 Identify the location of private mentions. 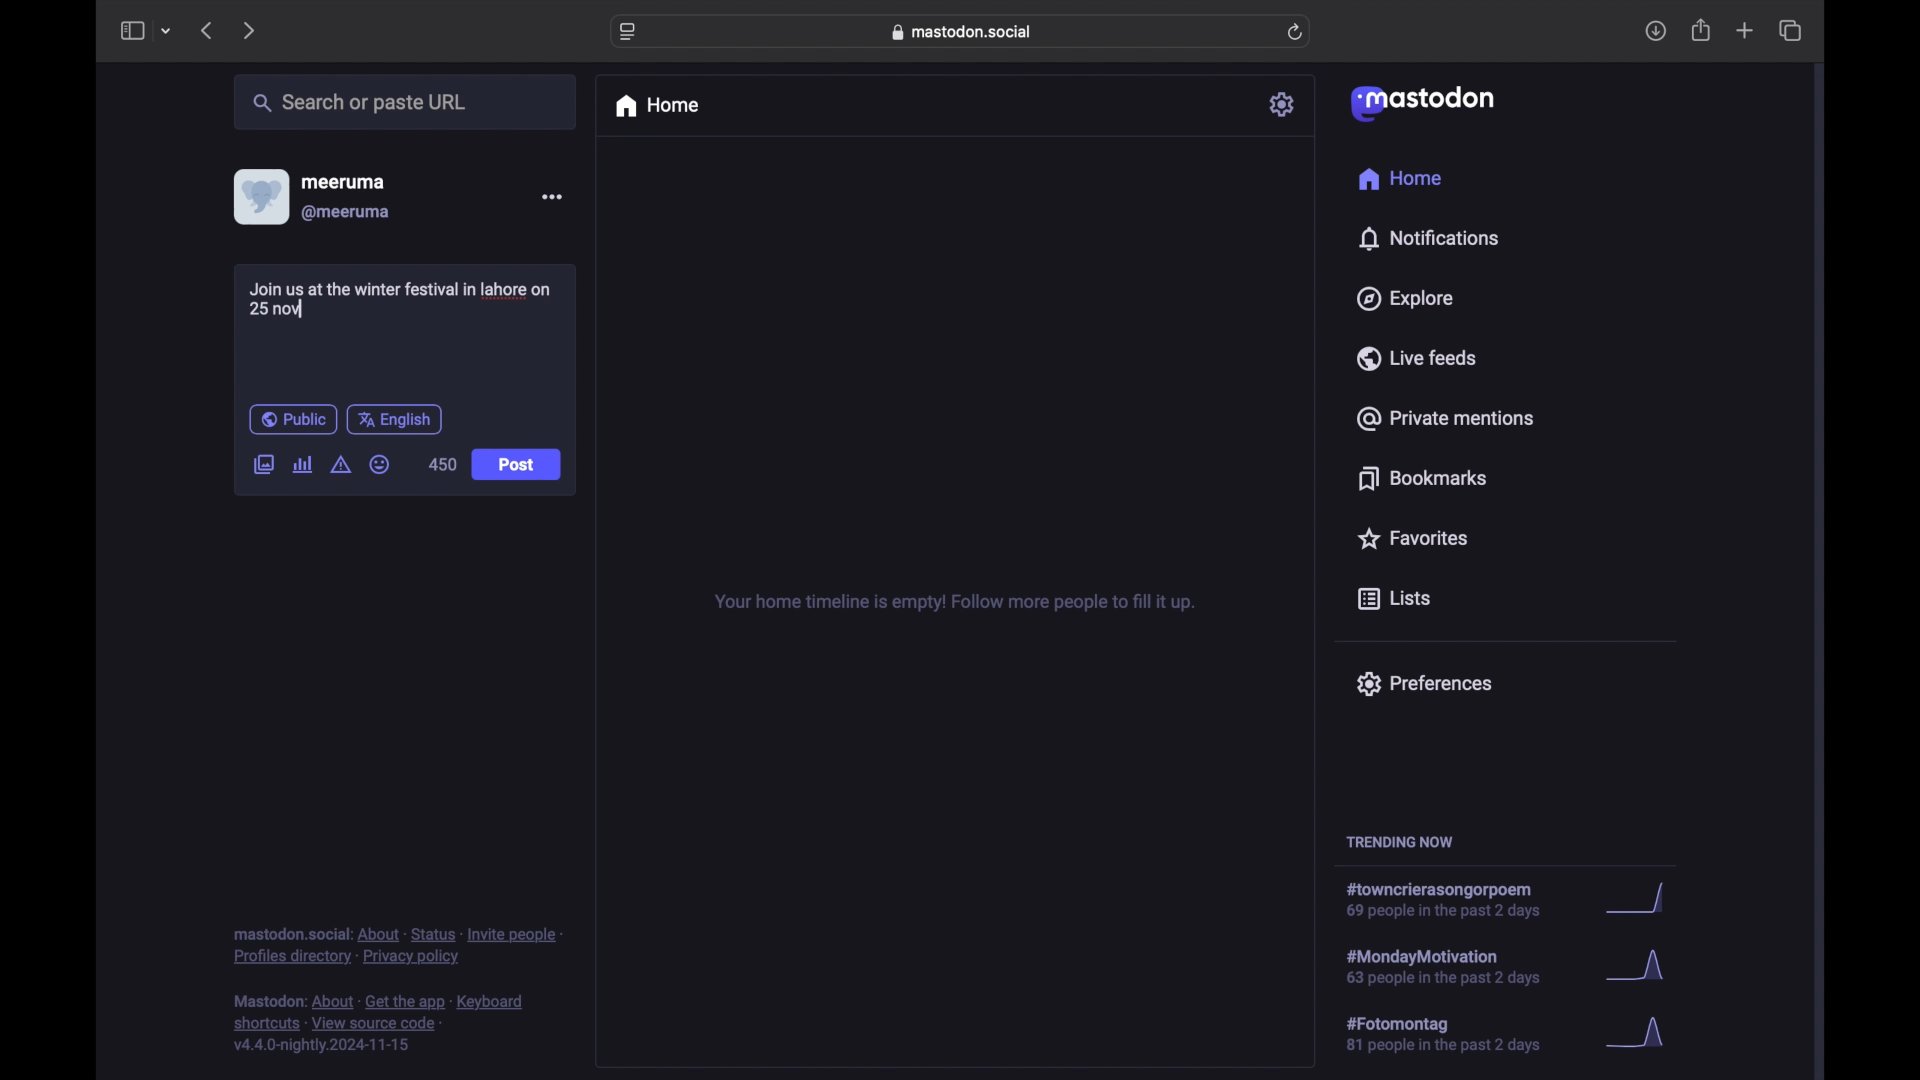
(1446, 418).